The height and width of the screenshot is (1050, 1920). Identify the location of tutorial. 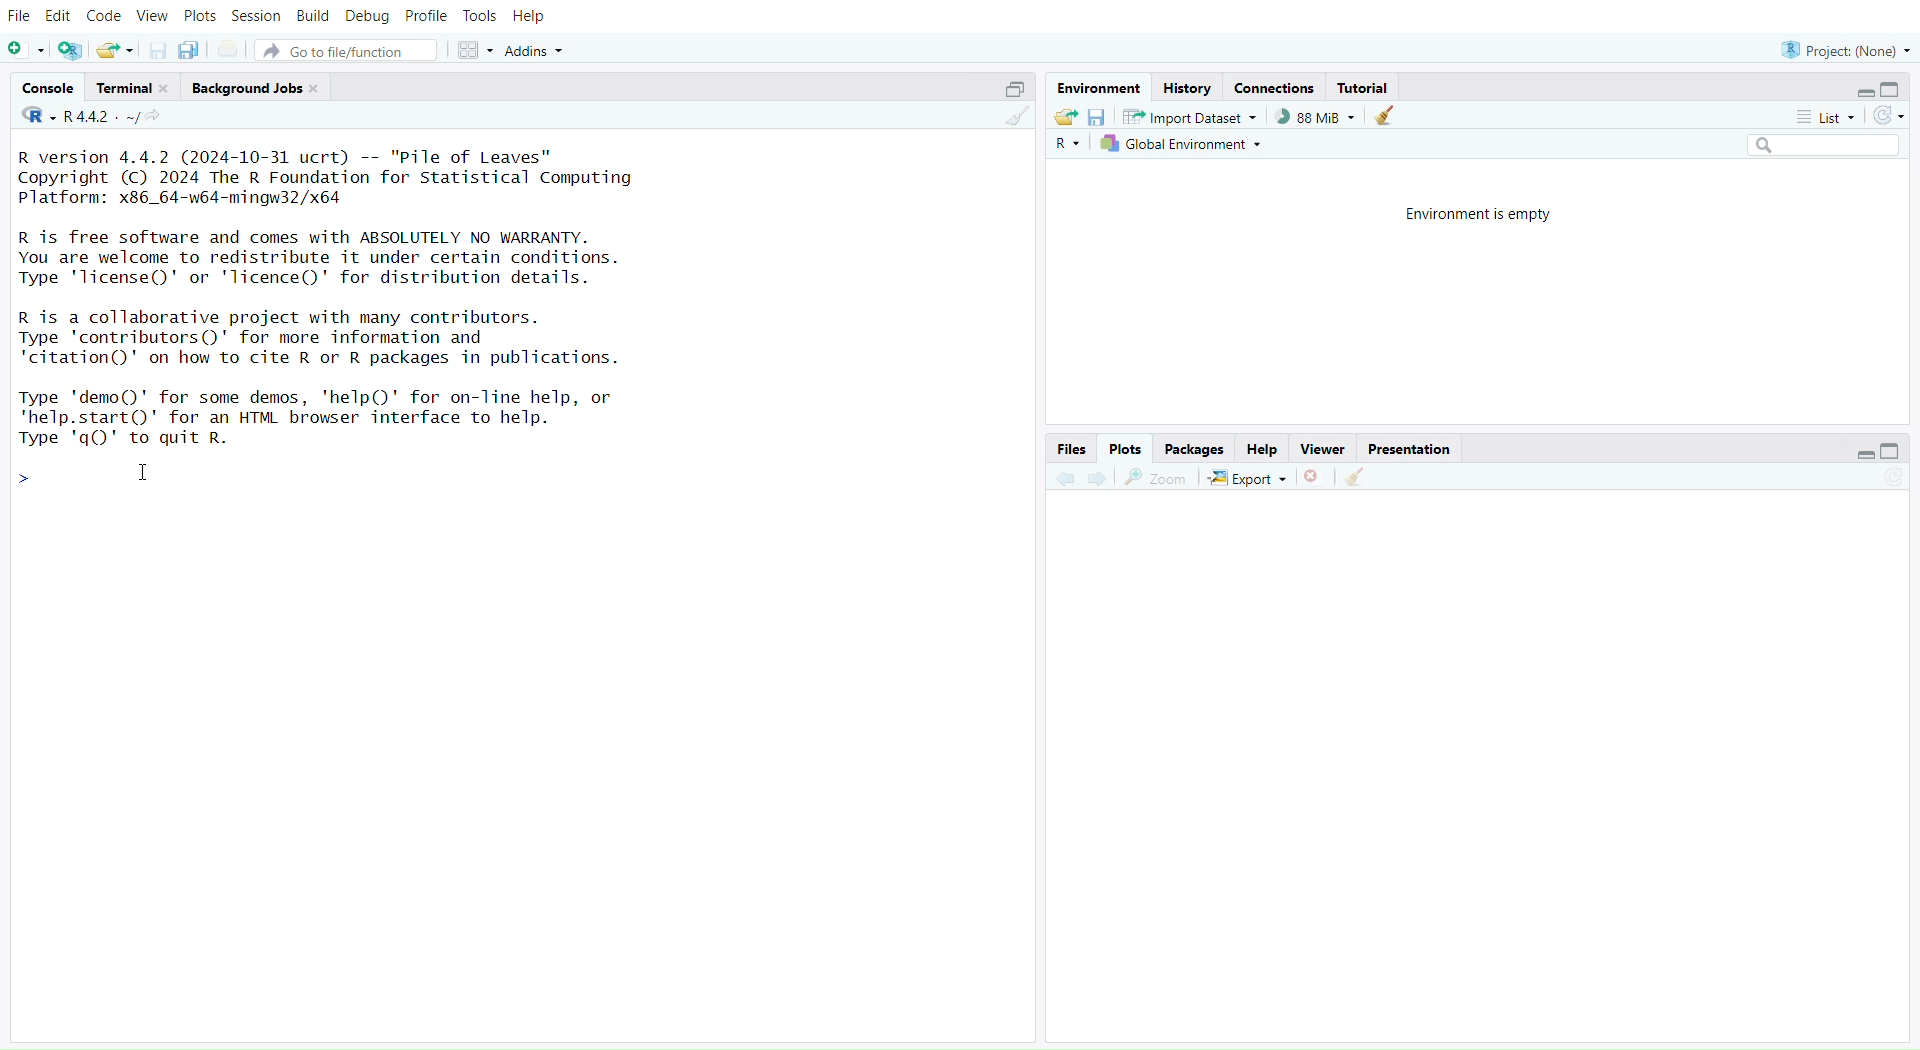
(1365, 89).